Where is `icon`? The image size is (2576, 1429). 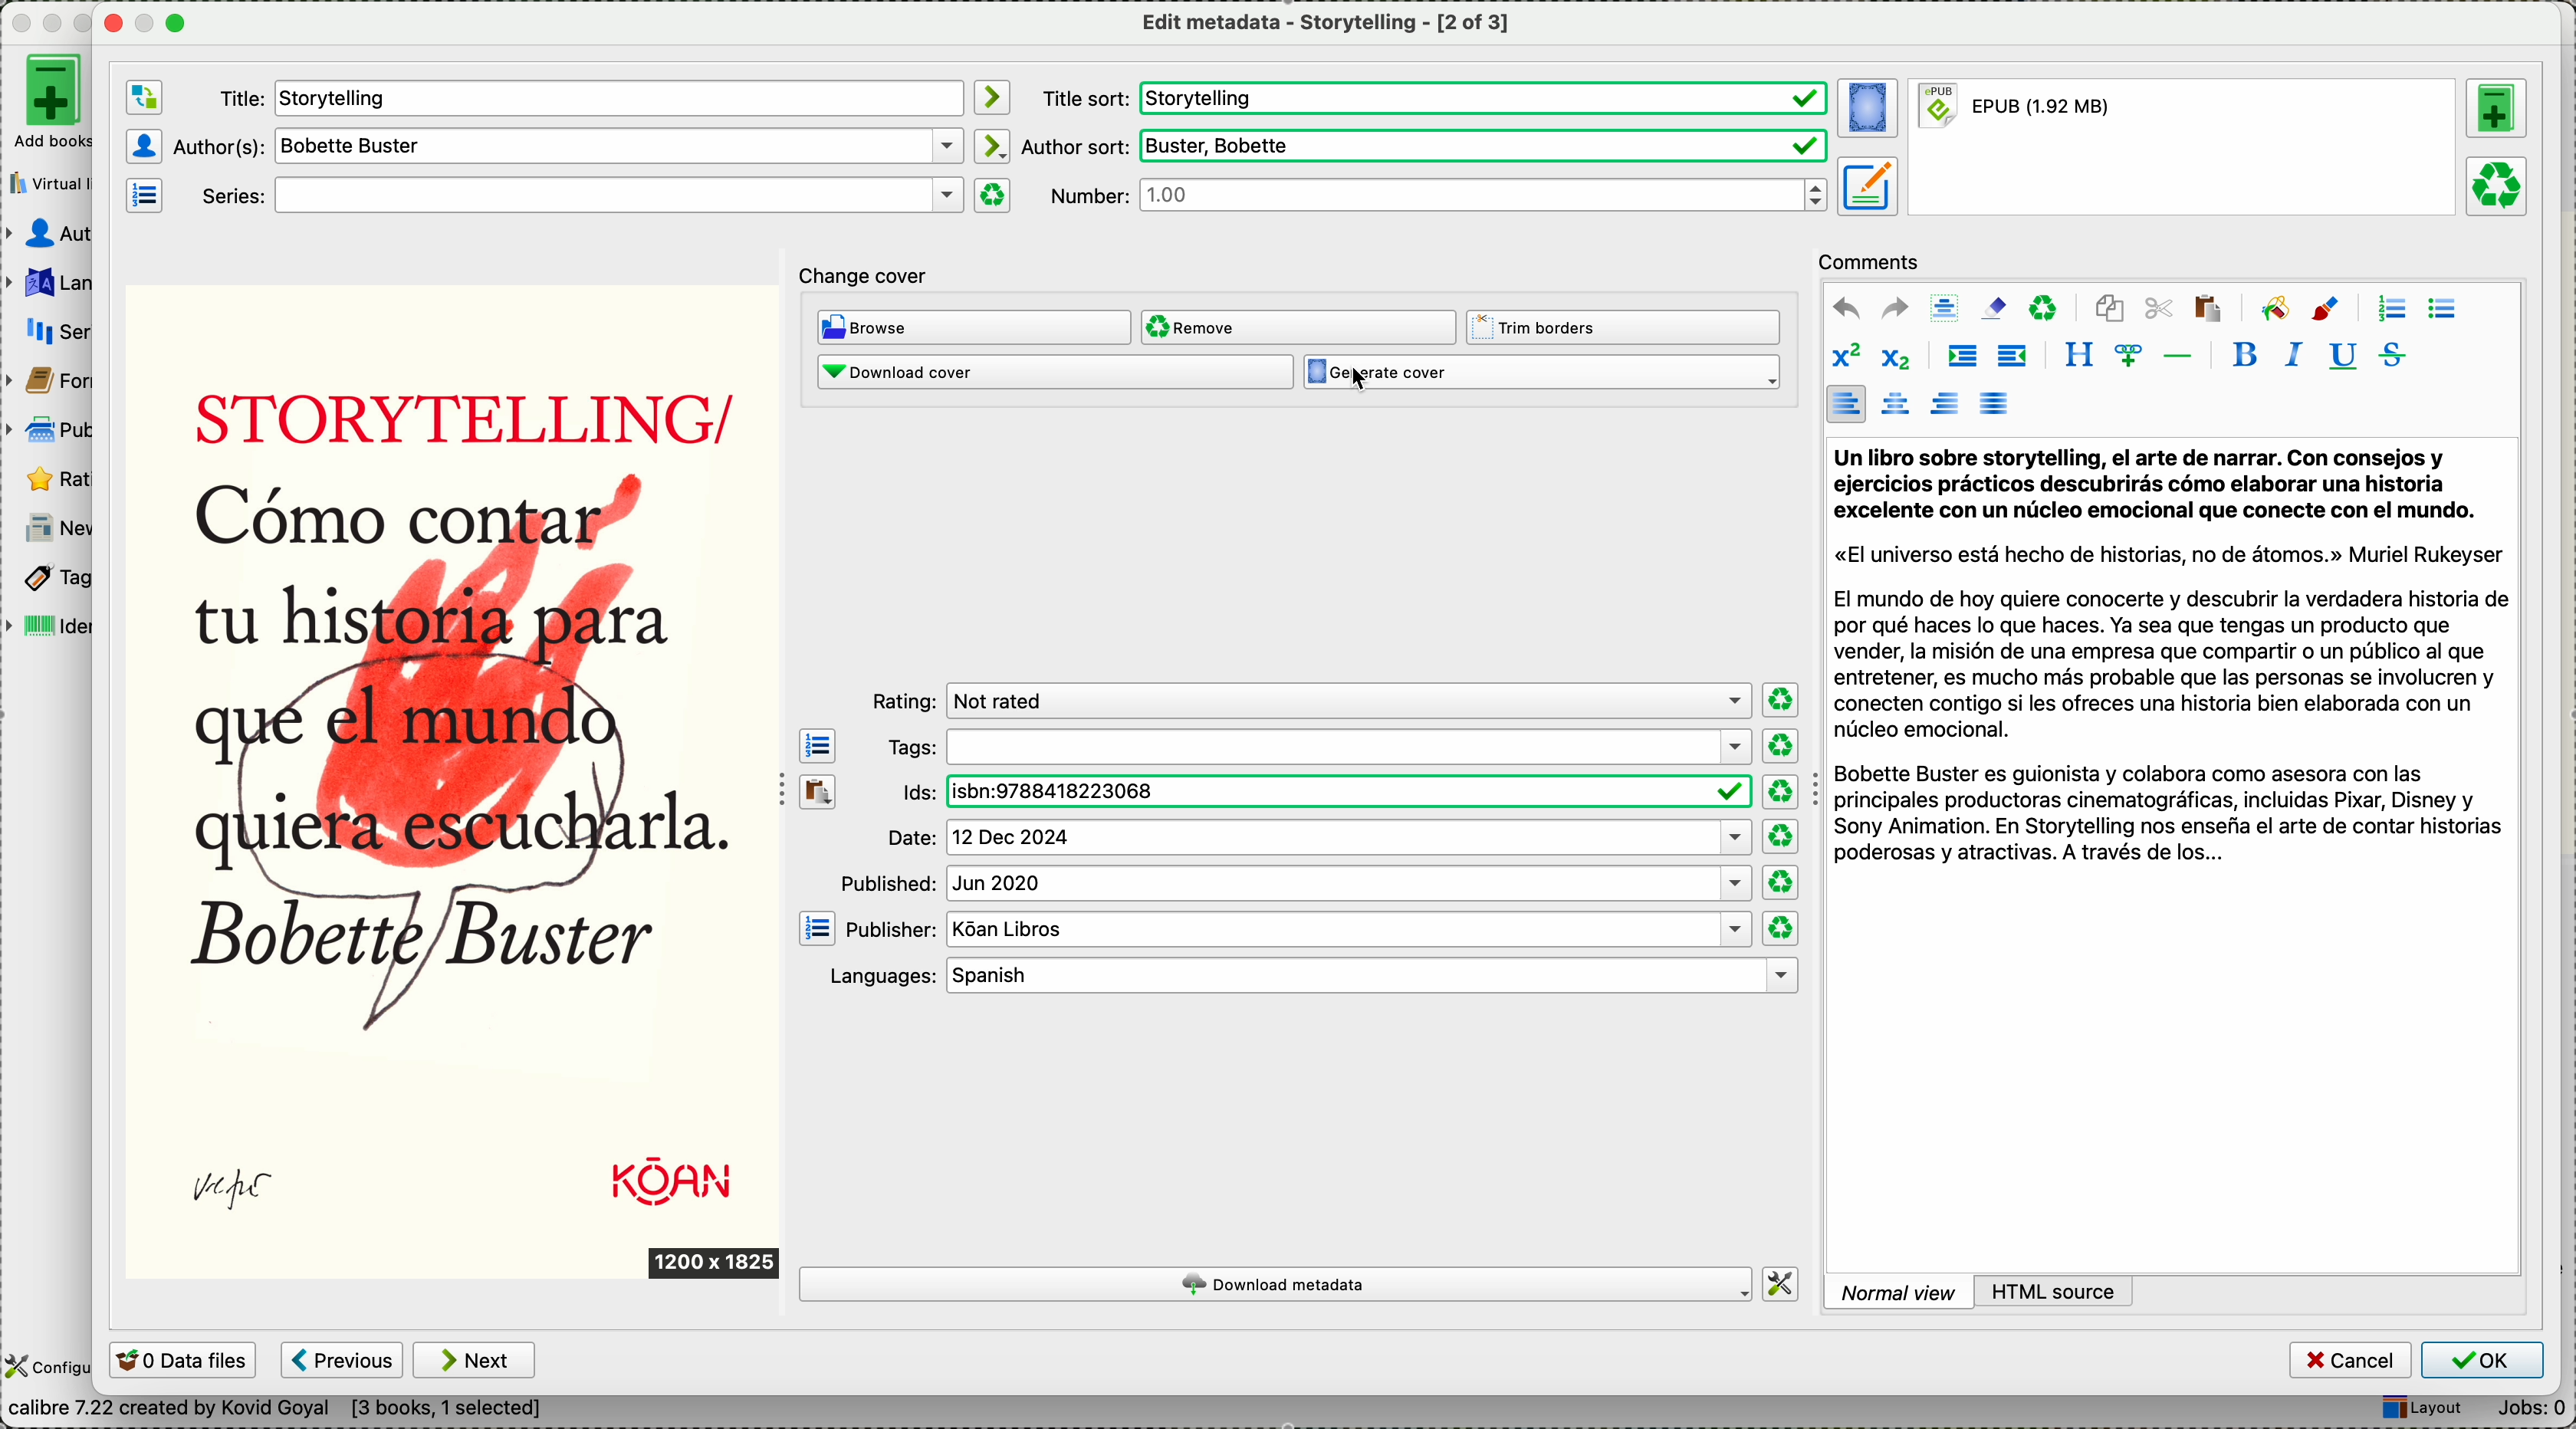 icon is located at coordinates (143, 198).